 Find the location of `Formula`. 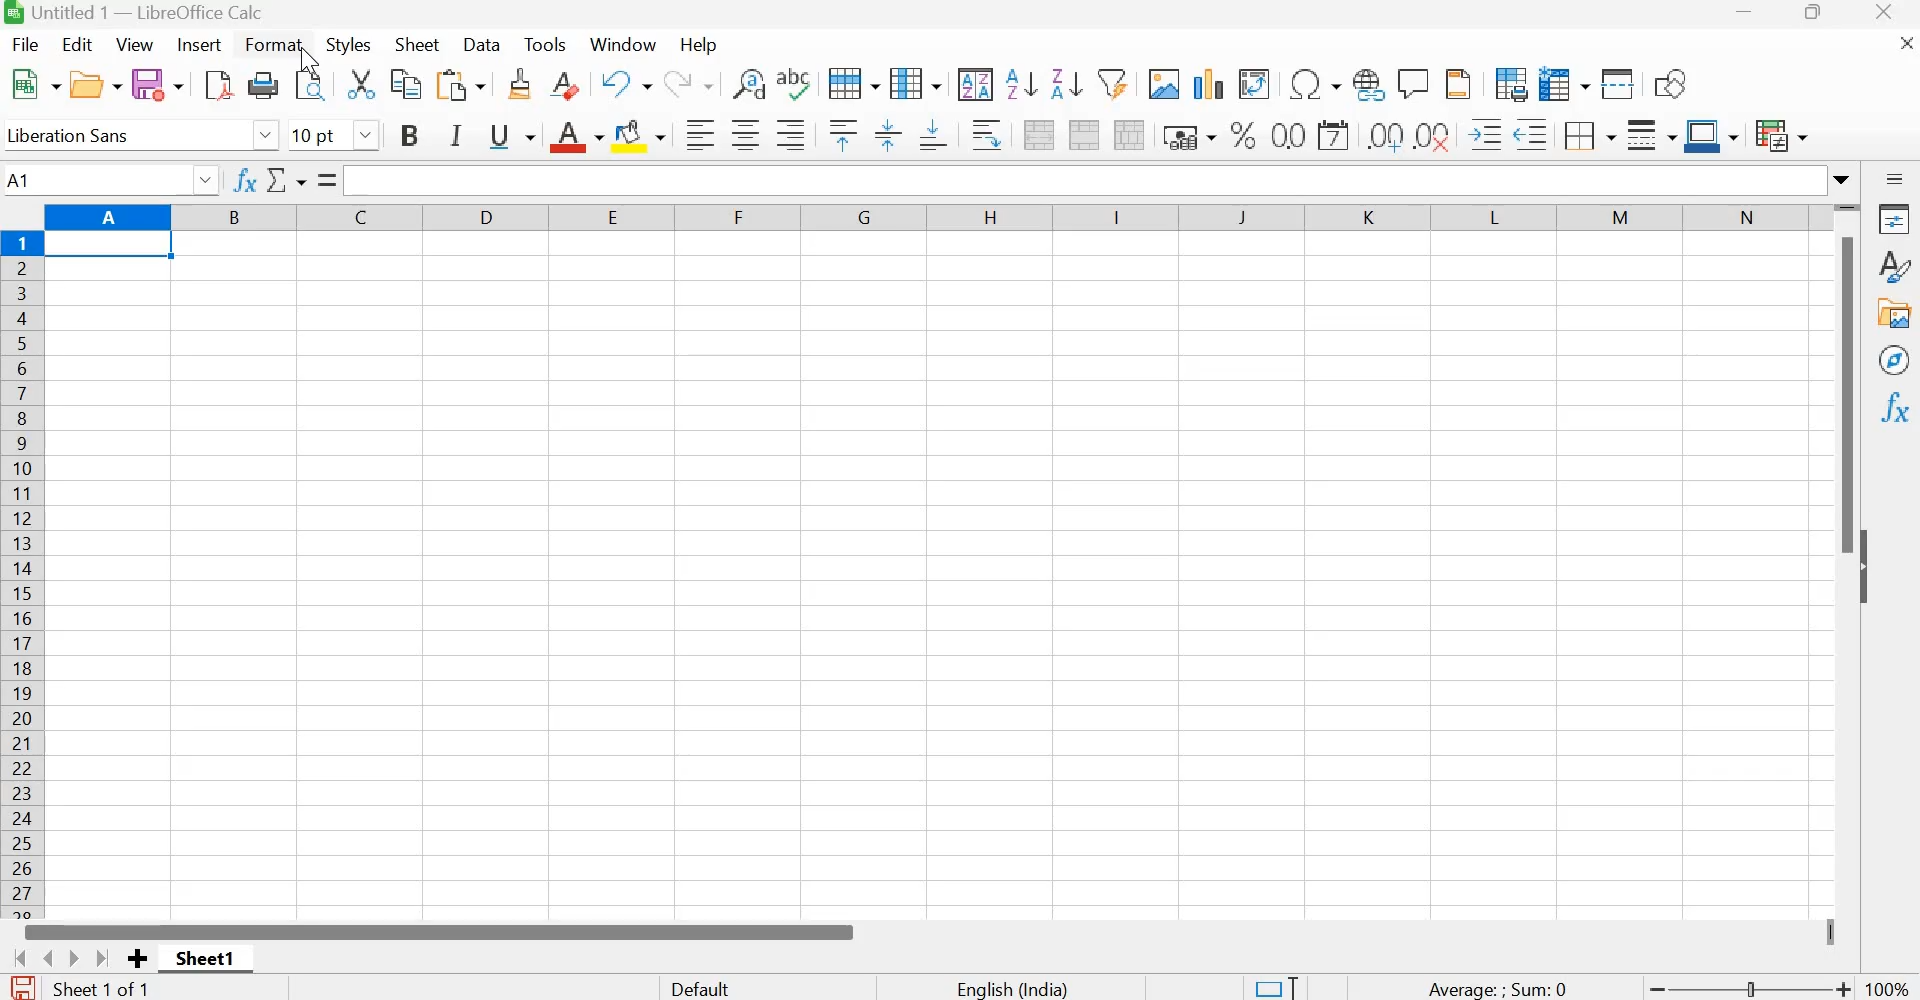

Formula is located at coordinates (325, 180).